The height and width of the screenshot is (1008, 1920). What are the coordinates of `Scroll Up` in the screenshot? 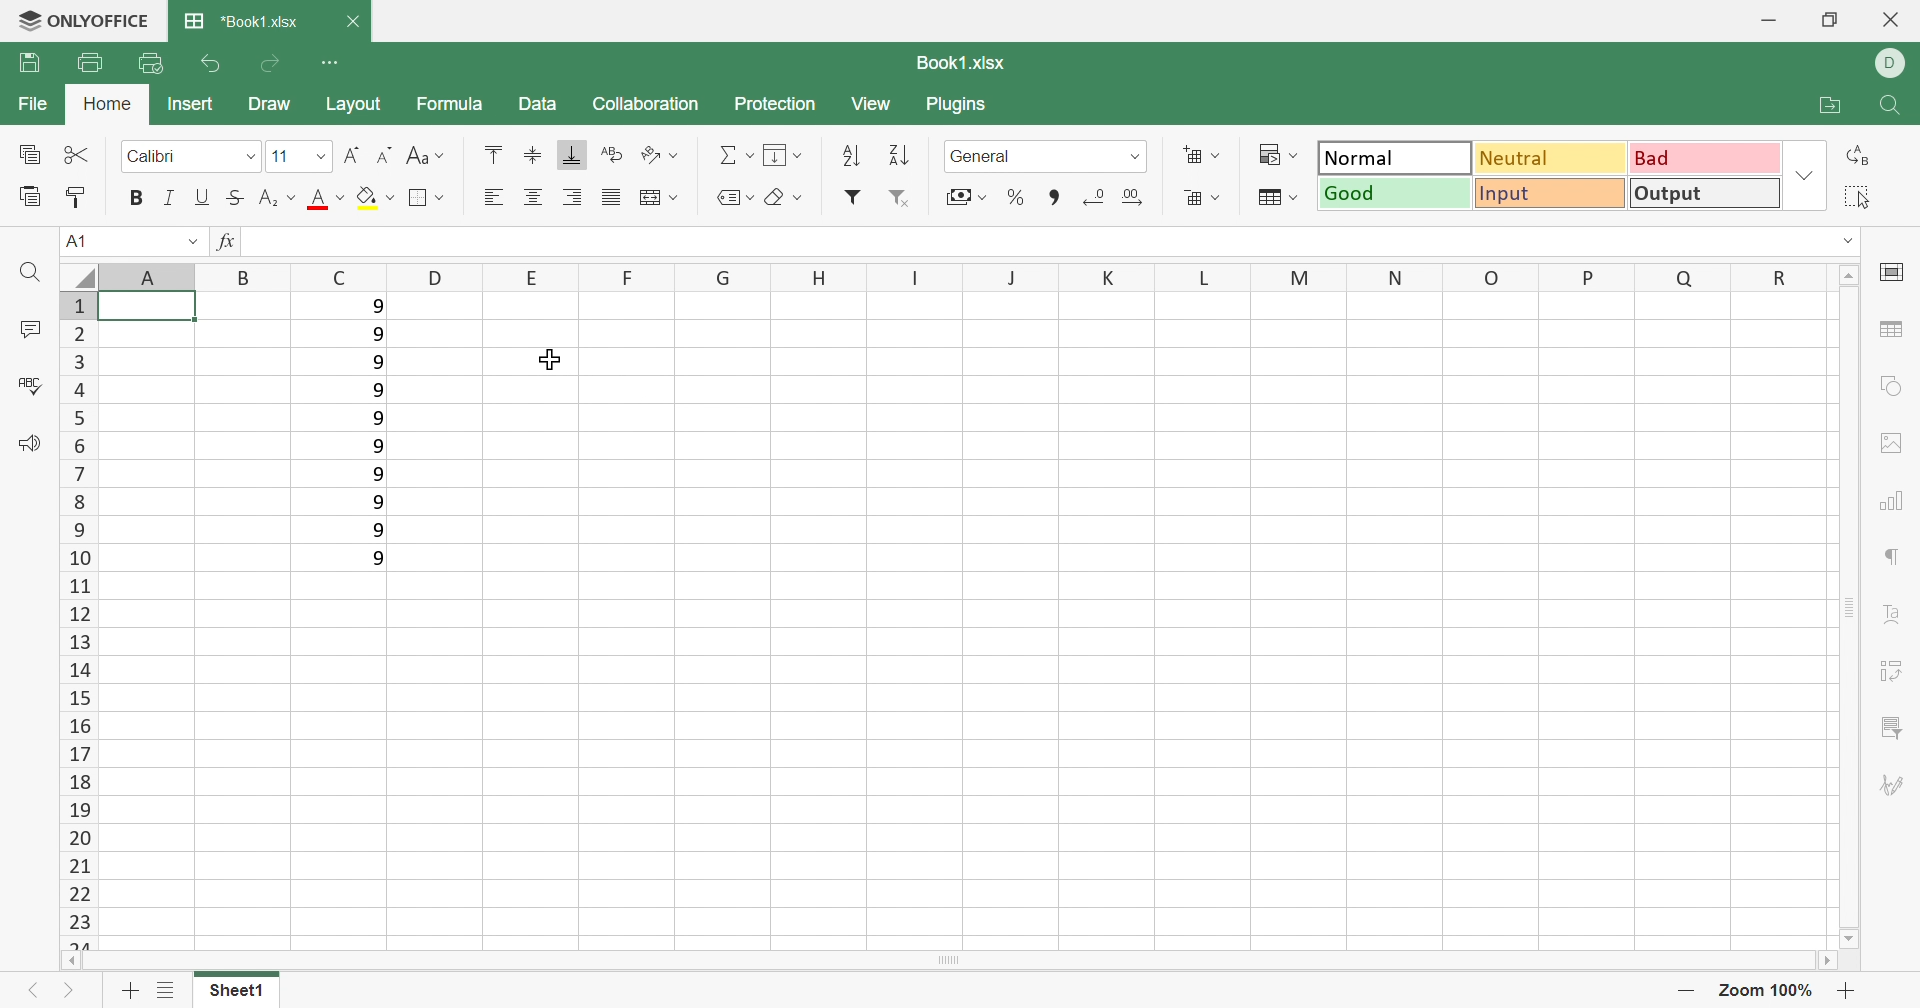 It's located at (1851, 275).